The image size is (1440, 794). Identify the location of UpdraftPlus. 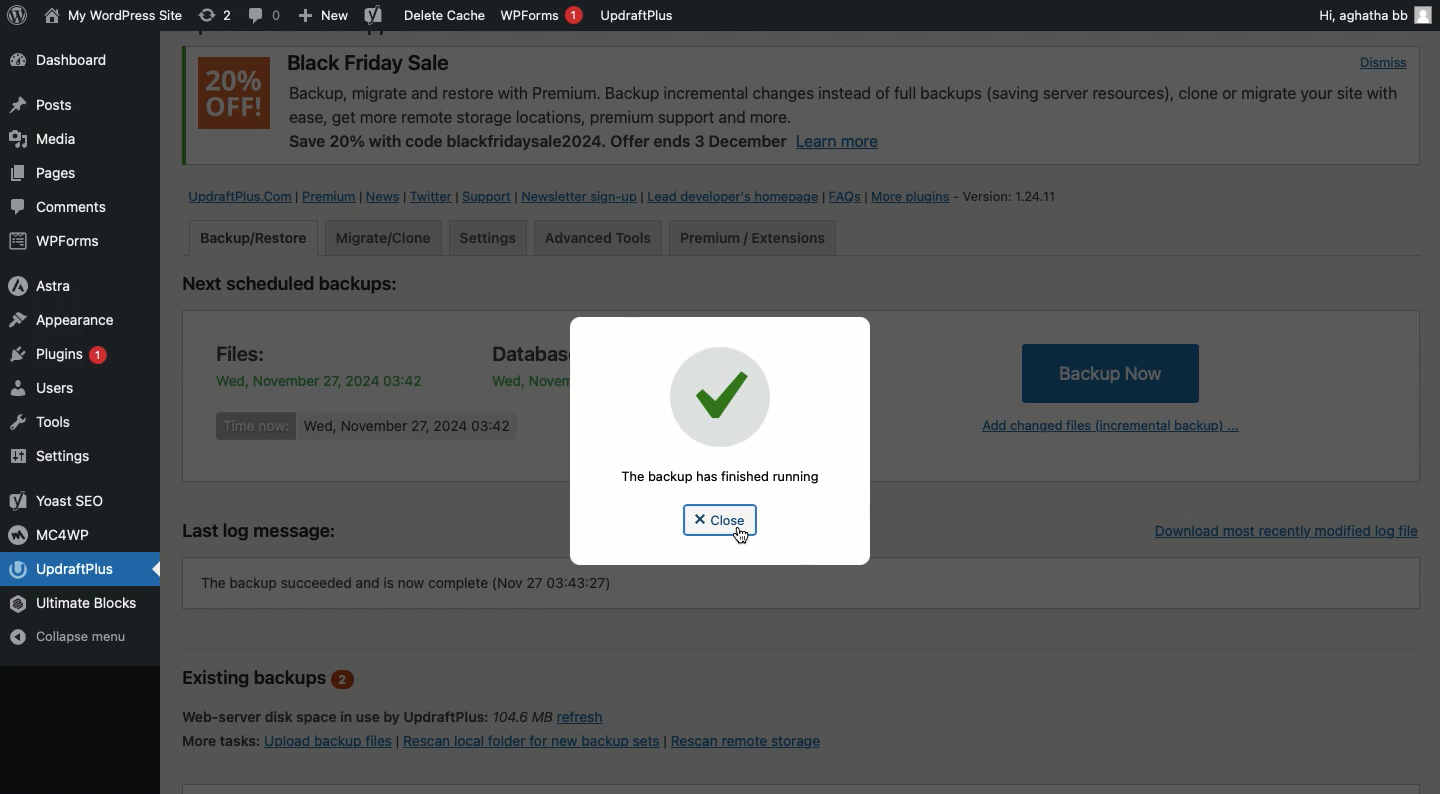
(83, 569).